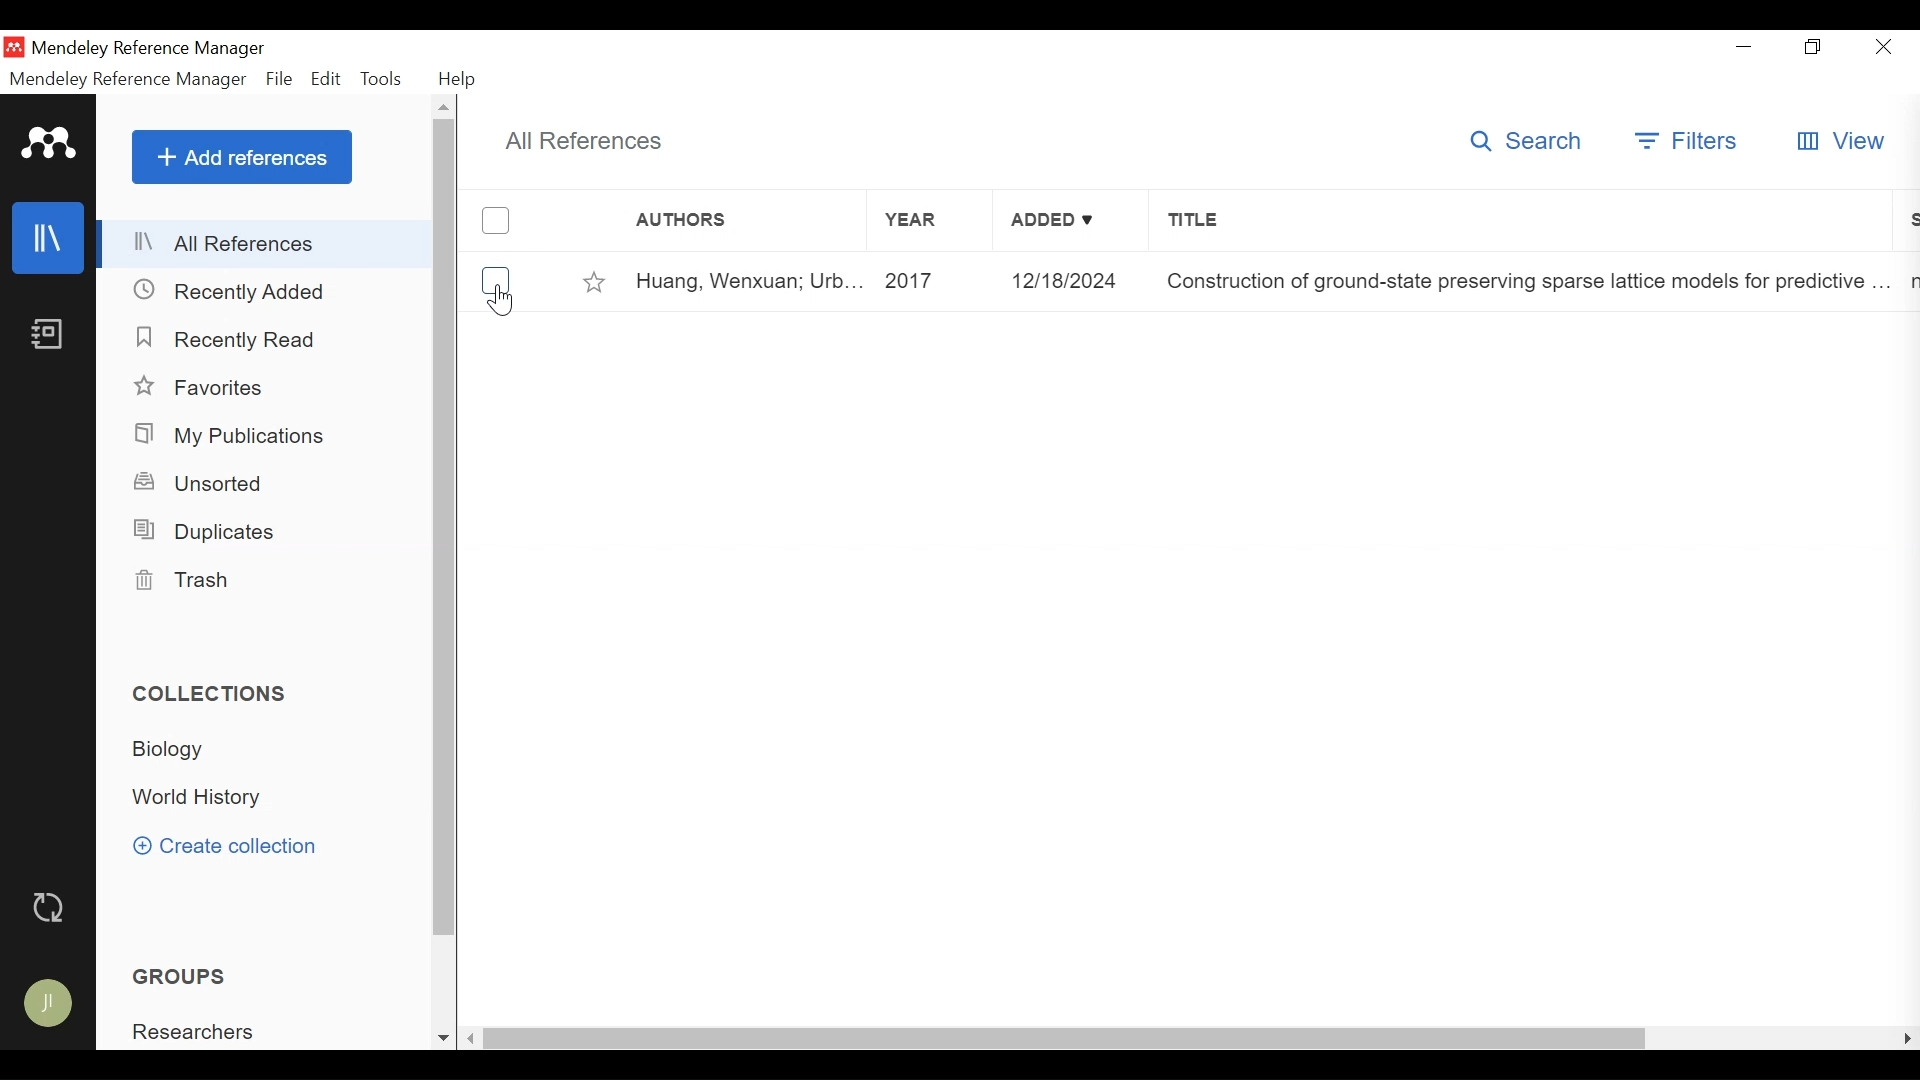 This screenshot has height=1080, width=1920. What do you see at coordinates (278, 80) in the screenshot?
I see `File` at bounding box center [278, 80].